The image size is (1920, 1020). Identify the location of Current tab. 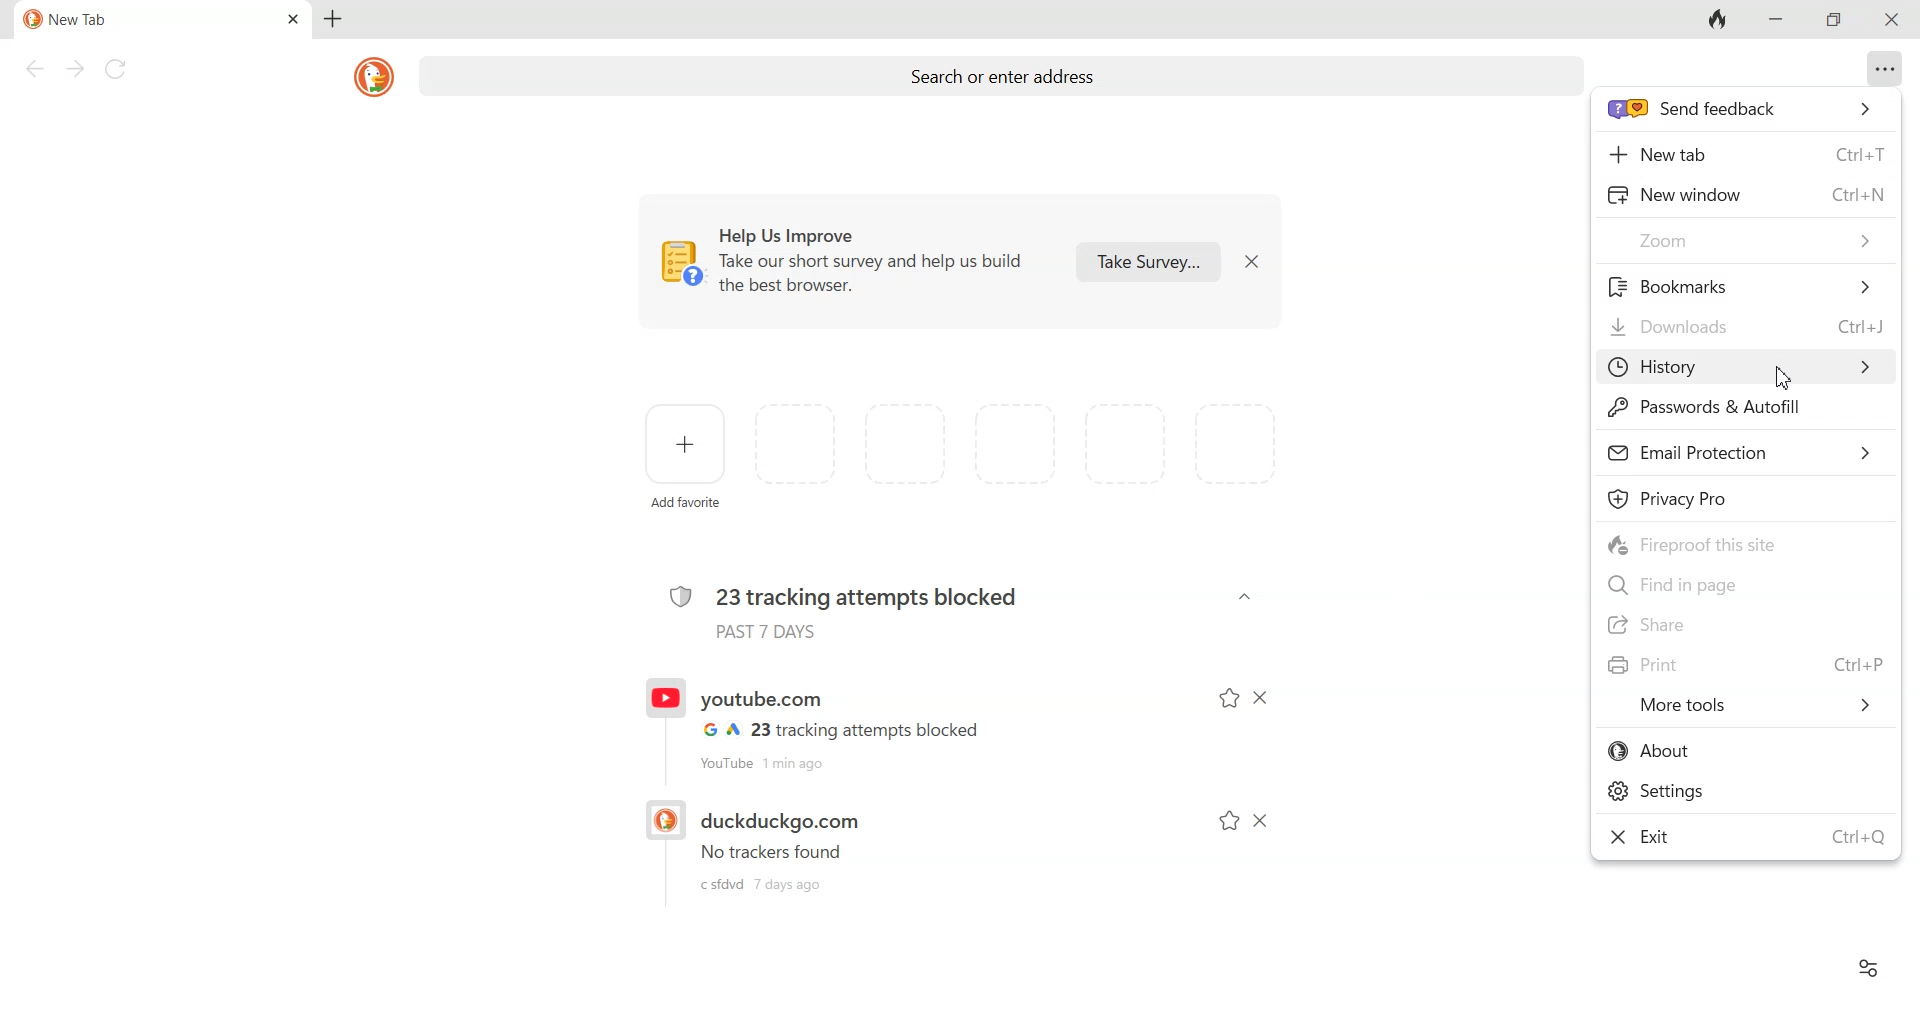
(131, 19).